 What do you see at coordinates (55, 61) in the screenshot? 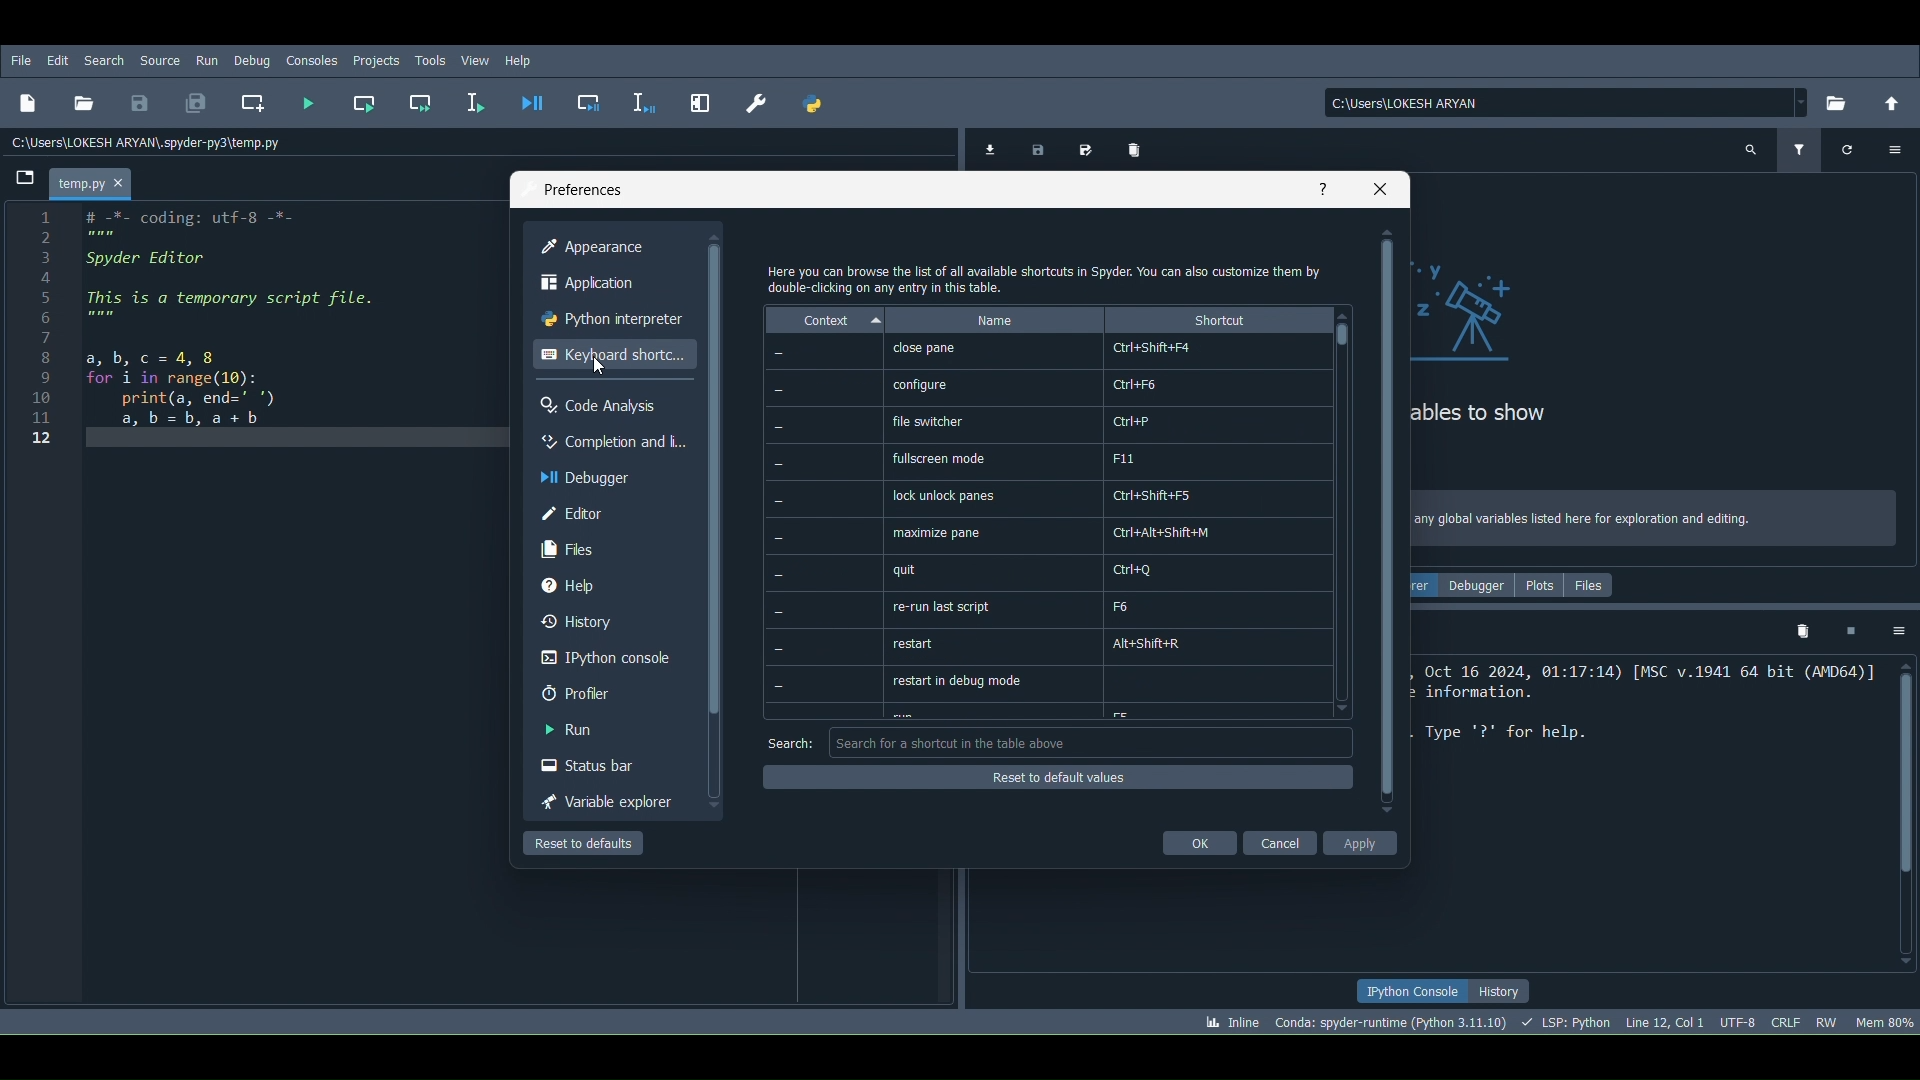
I see `Edit` at bounding box center [55, 61].